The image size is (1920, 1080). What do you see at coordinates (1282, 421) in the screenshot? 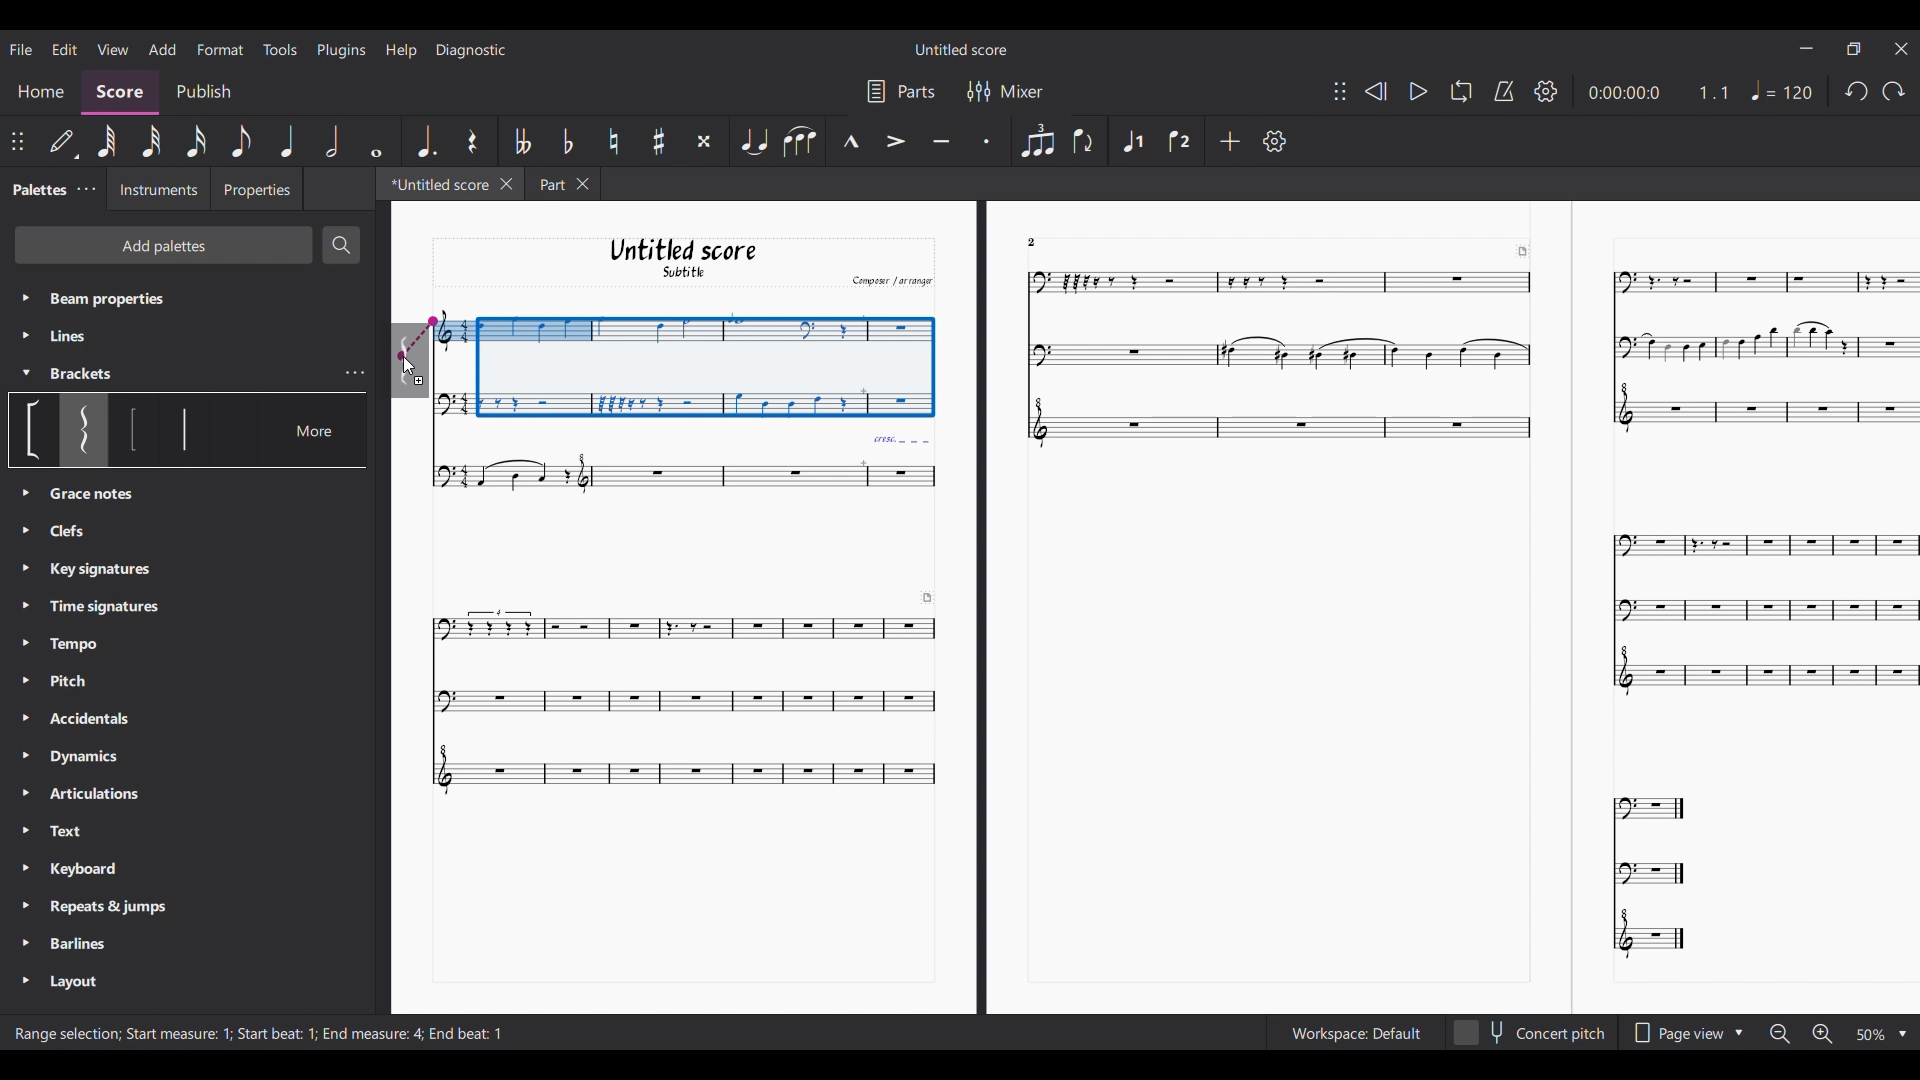
I see `` at bounding box center [1282, 421].